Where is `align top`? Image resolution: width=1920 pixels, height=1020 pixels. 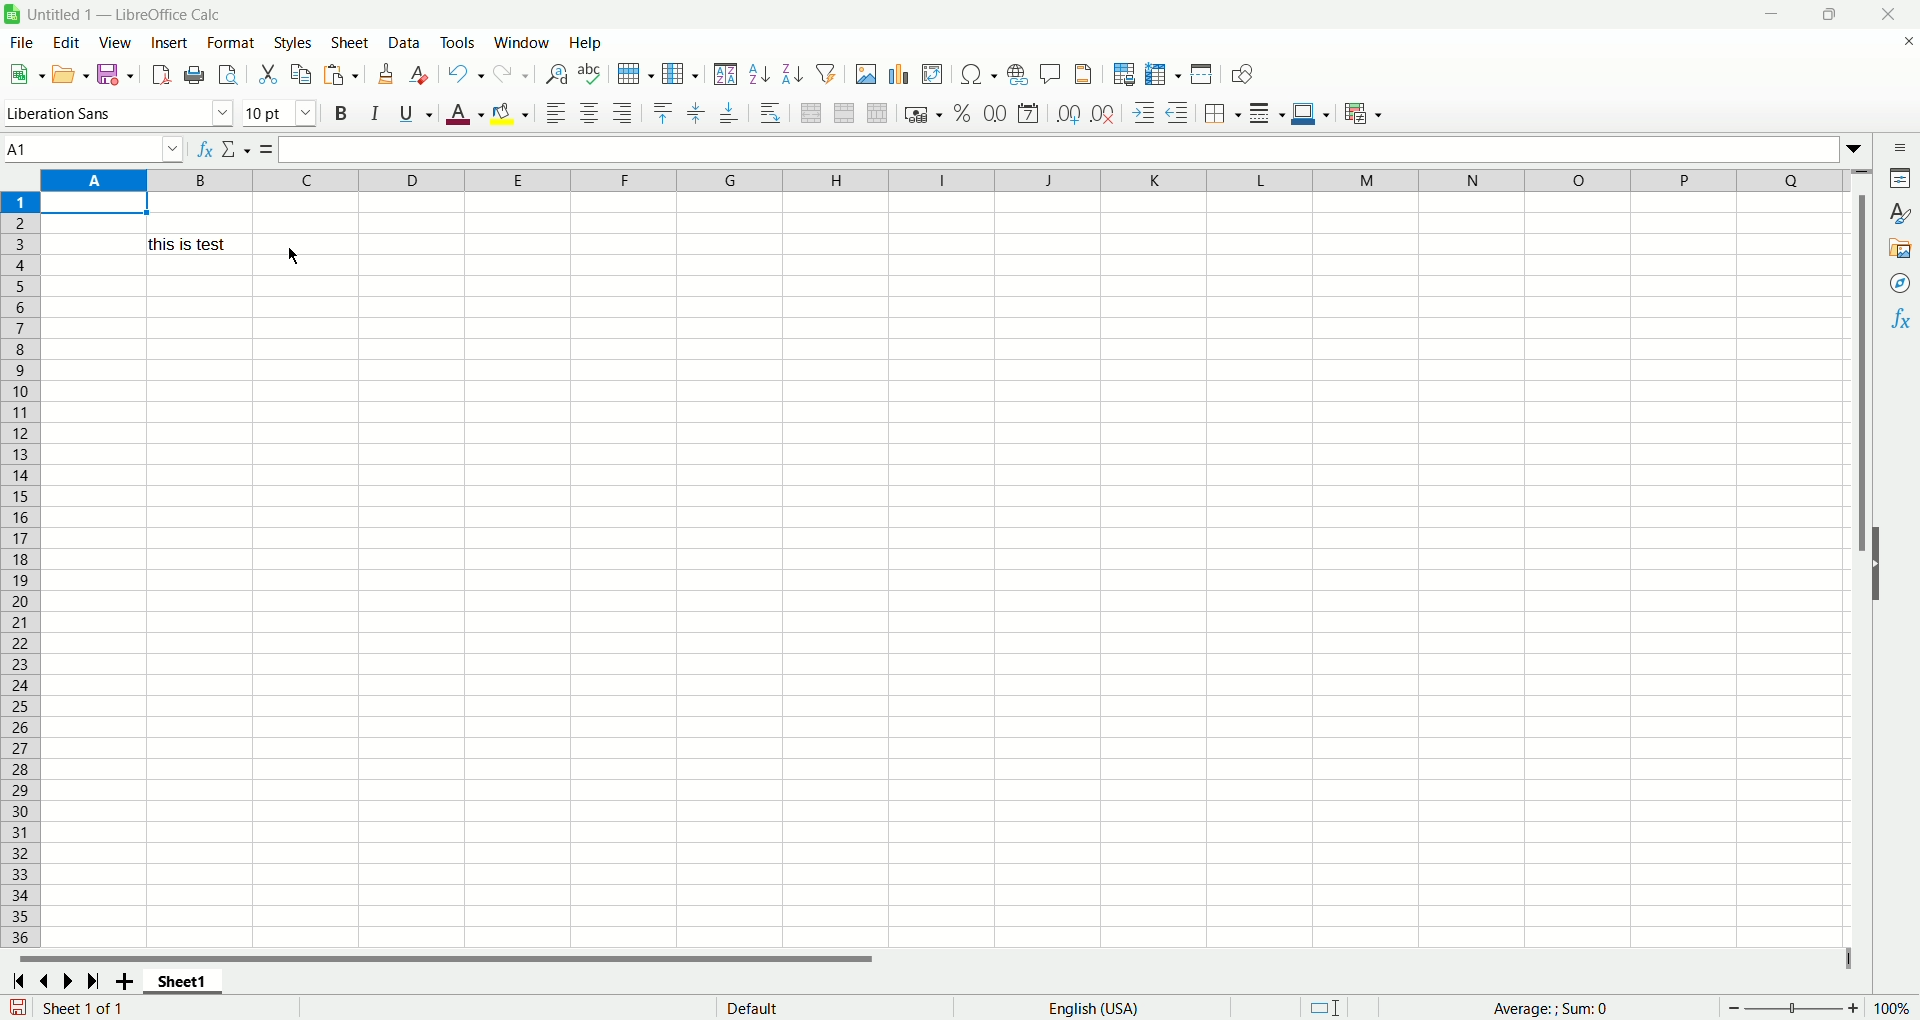
align top is located at coordinates (664, 112).